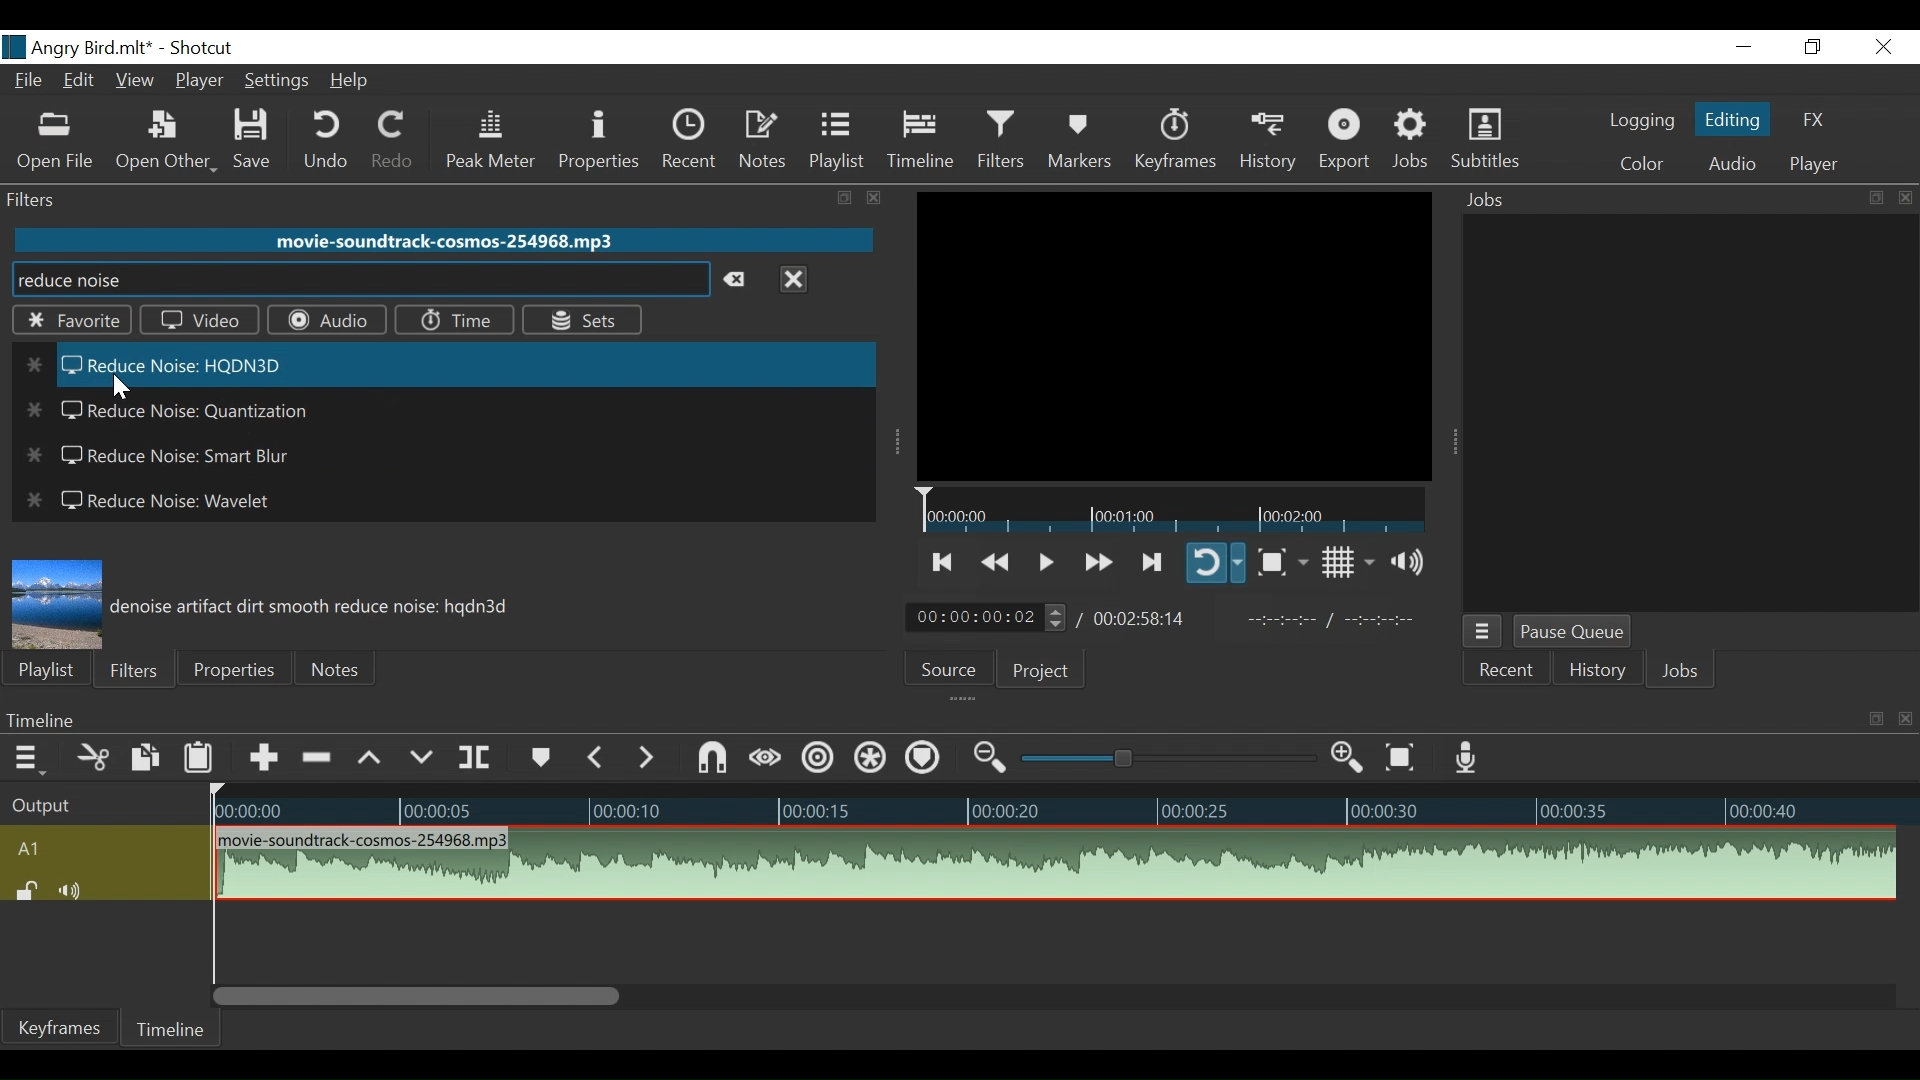  I want to click on Toggle display grid on player, so click(1347, 564).